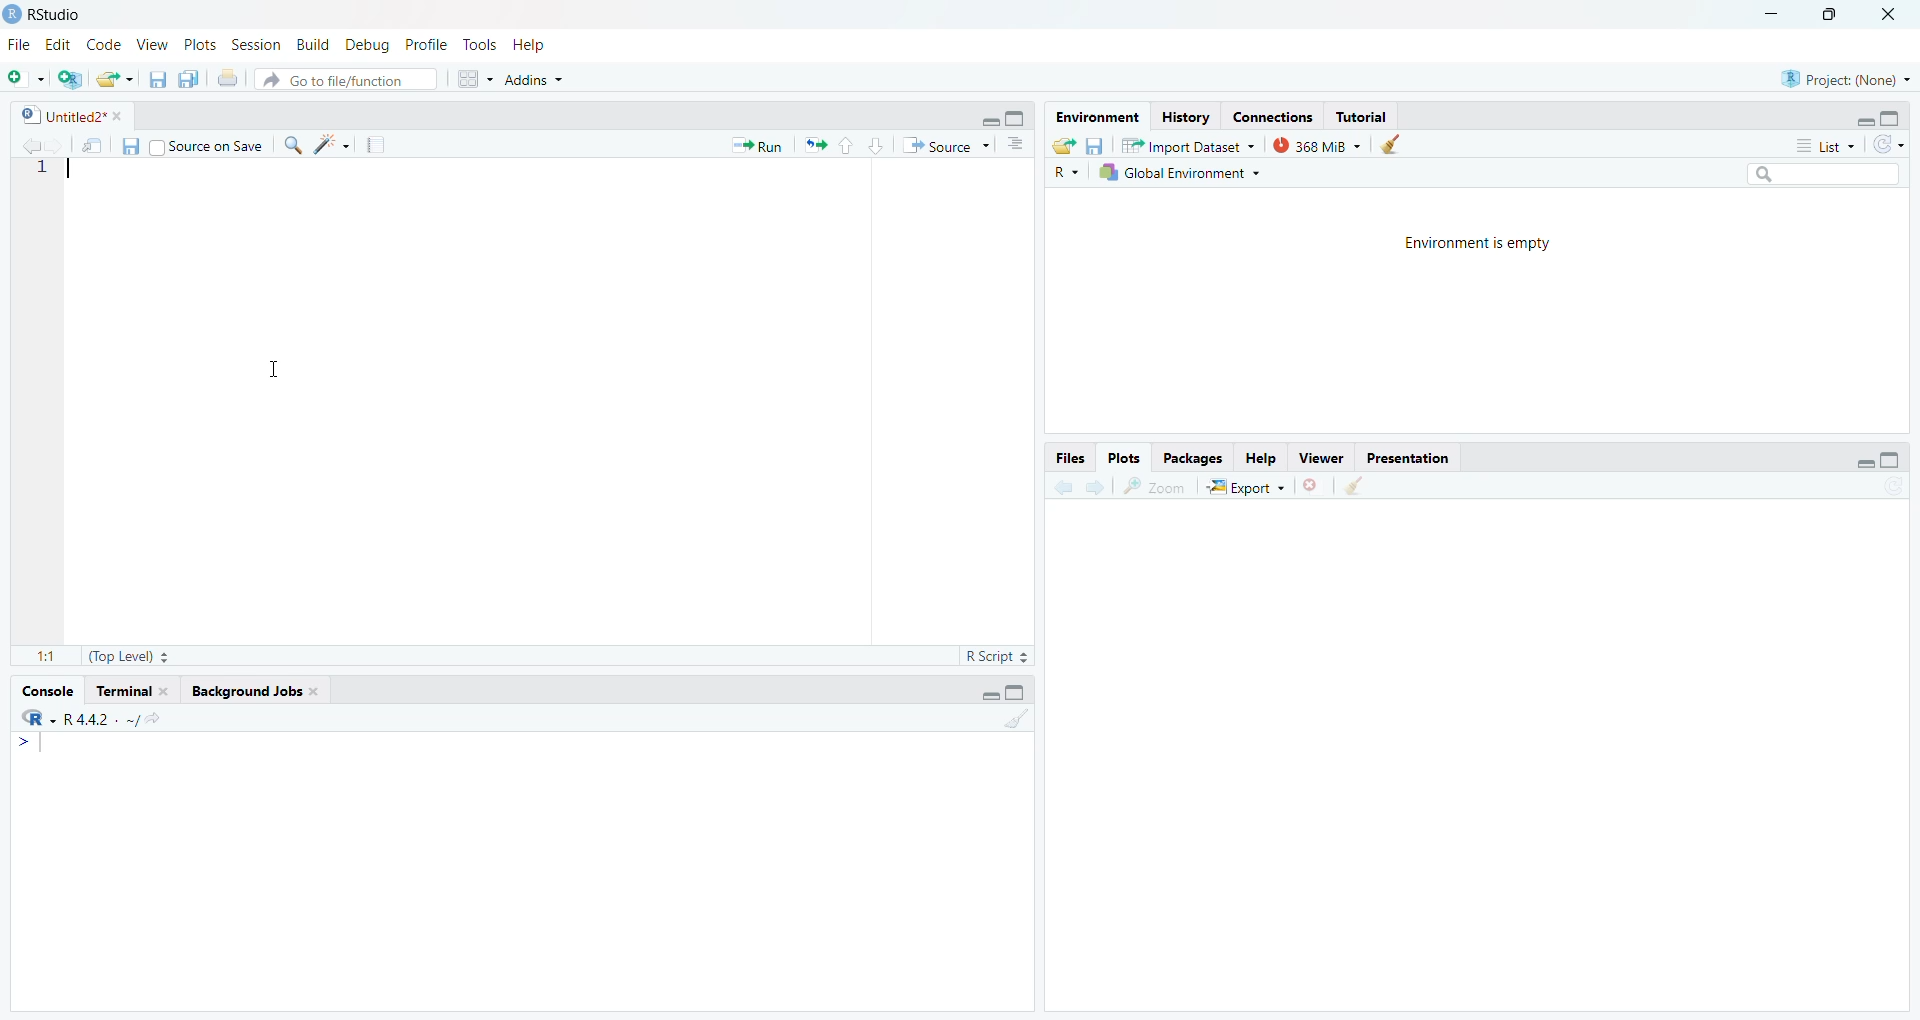 The width and height of the screenshot is (1920, 1020). Describe the element at coordinates (275, 369) in the screenshot. I see `cursor` at that location.